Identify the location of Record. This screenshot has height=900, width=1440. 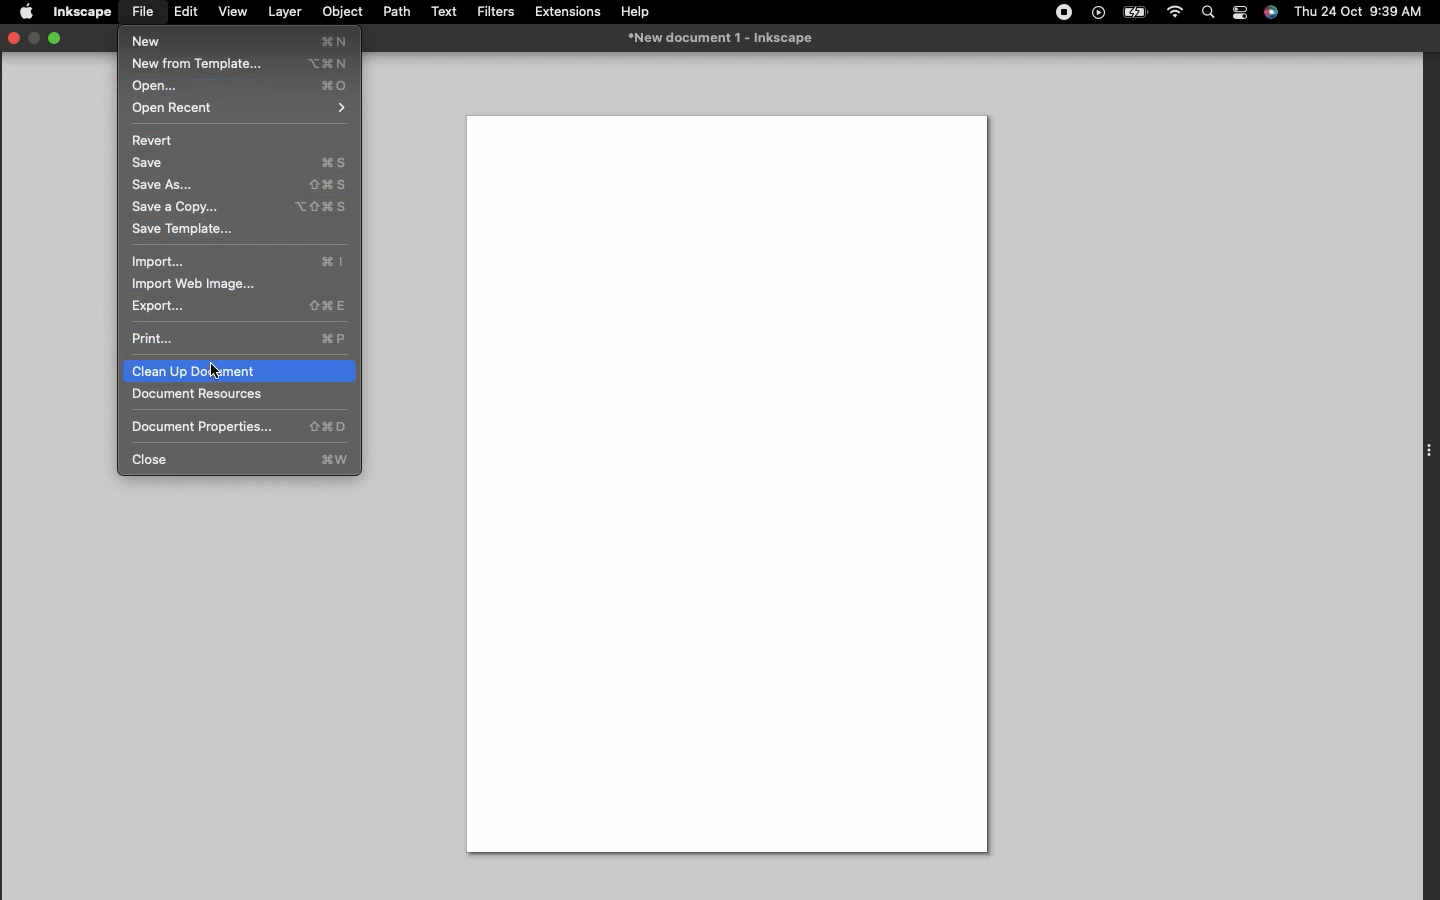
(1064, 13).